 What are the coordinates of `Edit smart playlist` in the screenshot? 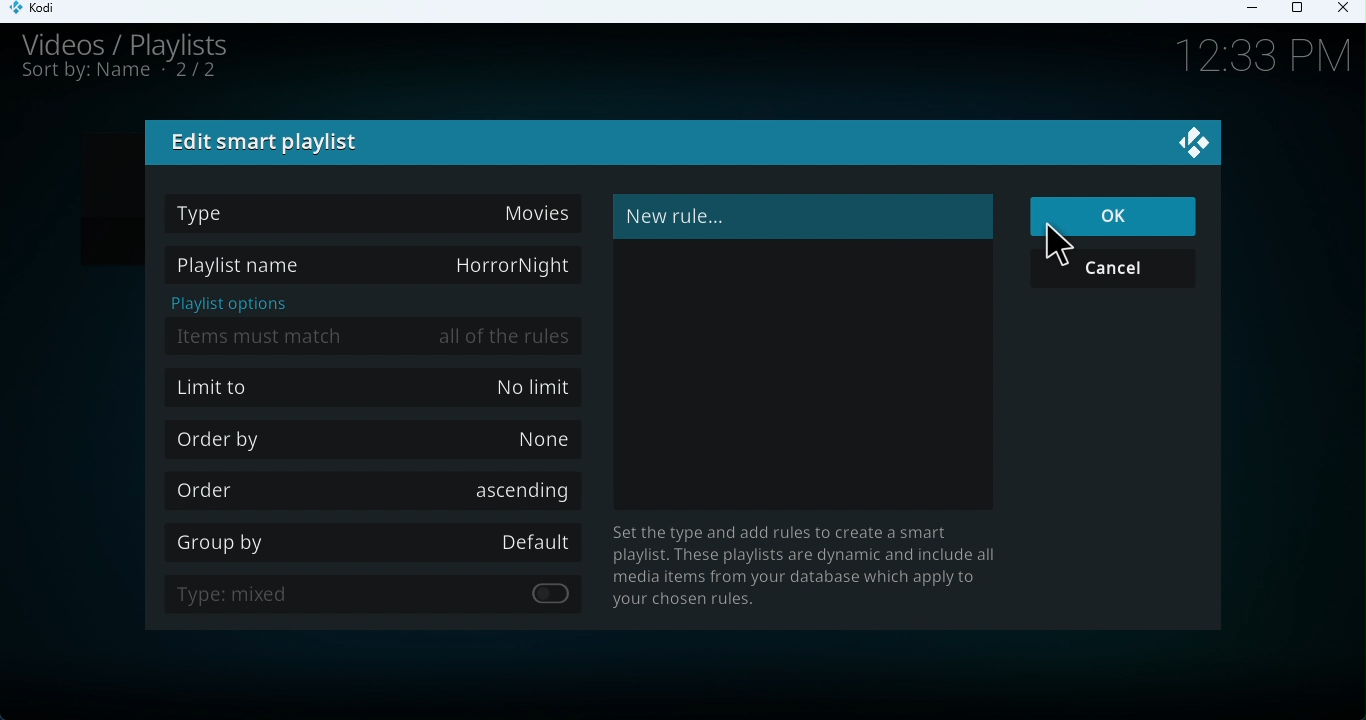 It's located at (269, 143).